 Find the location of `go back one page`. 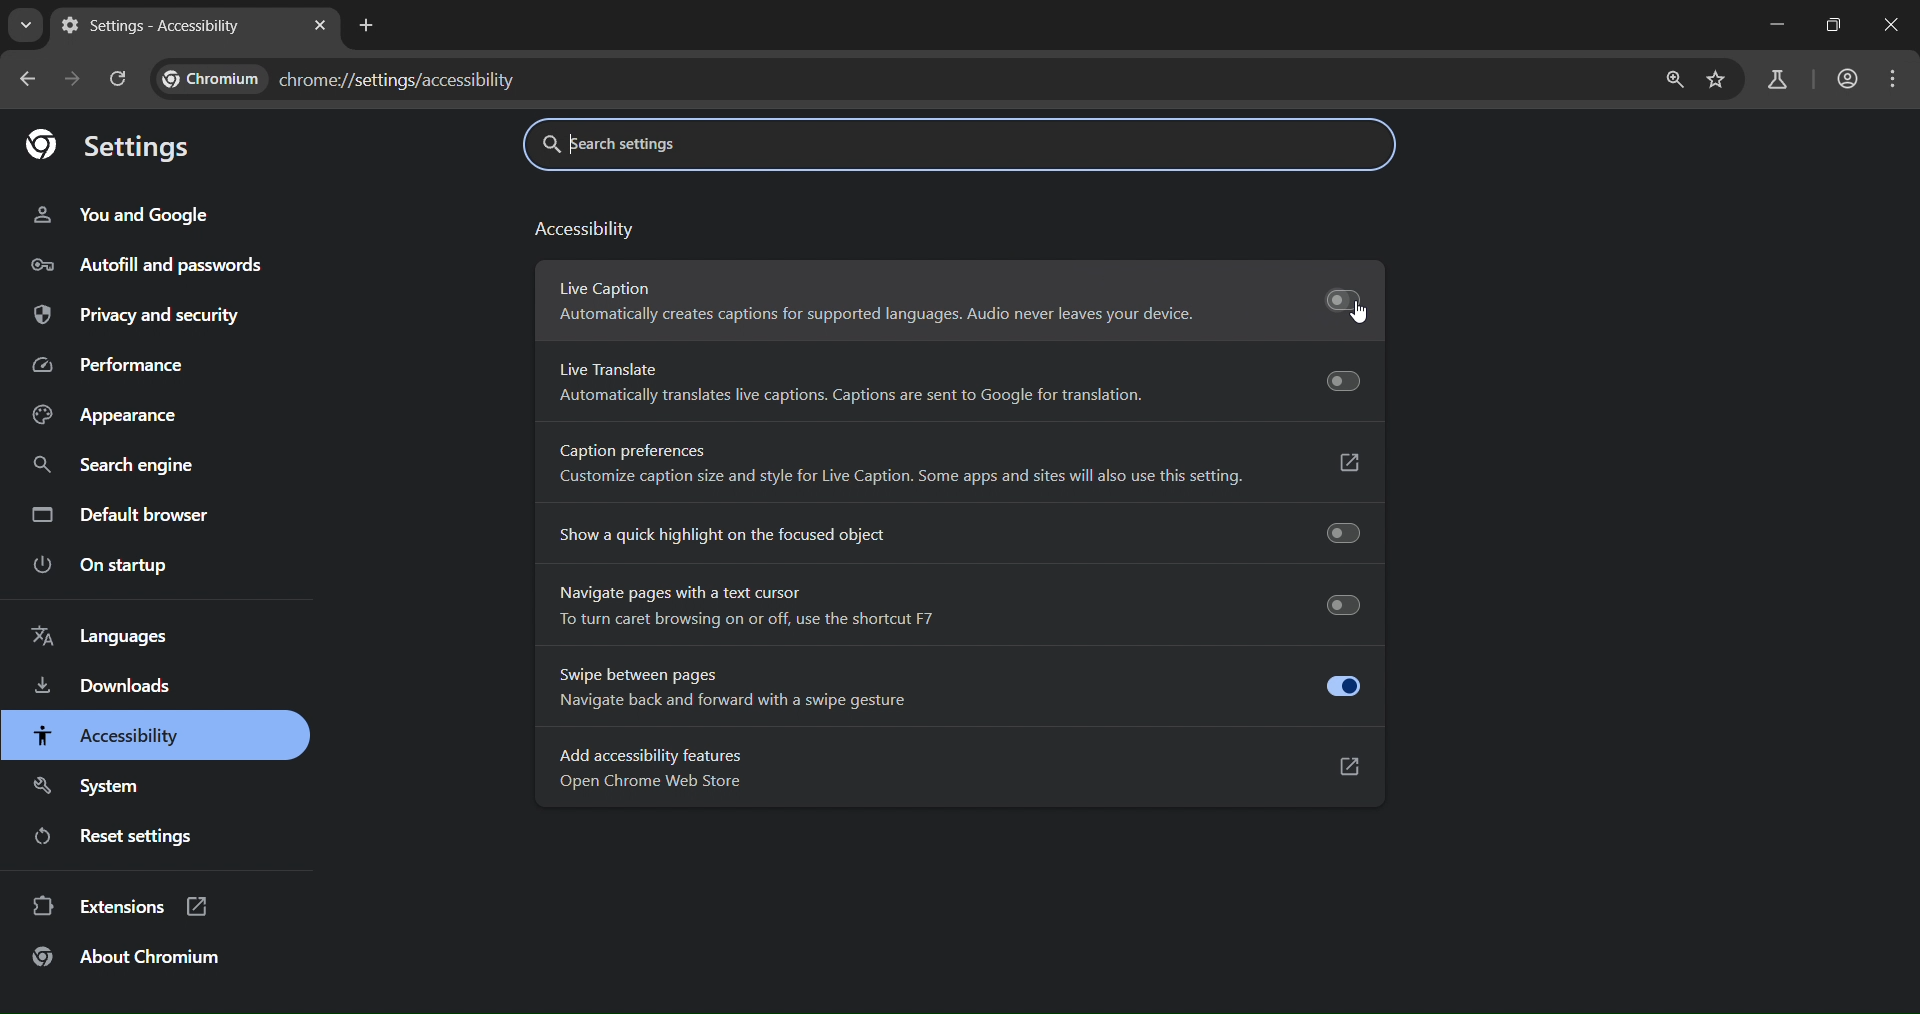

go back one page is located at coordinates (29, 80).